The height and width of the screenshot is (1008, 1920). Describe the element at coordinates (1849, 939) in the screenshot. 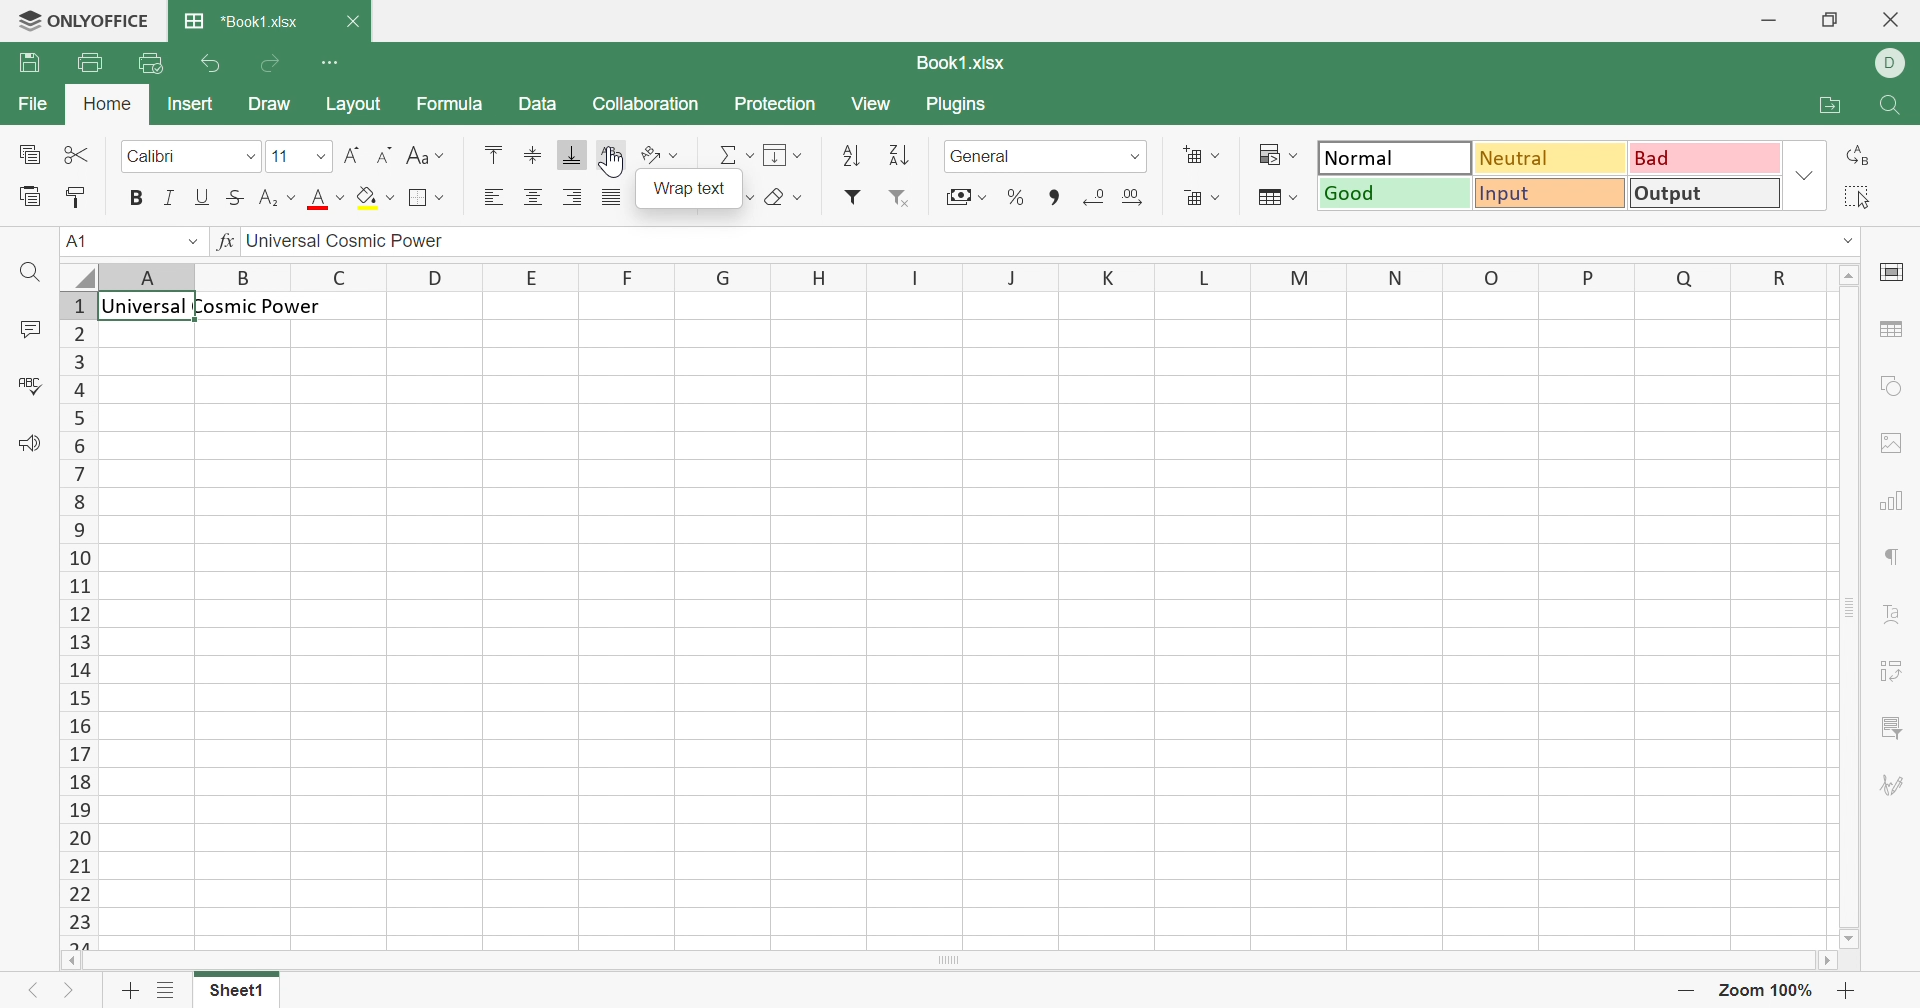

I see `Scroll Down` at that location.